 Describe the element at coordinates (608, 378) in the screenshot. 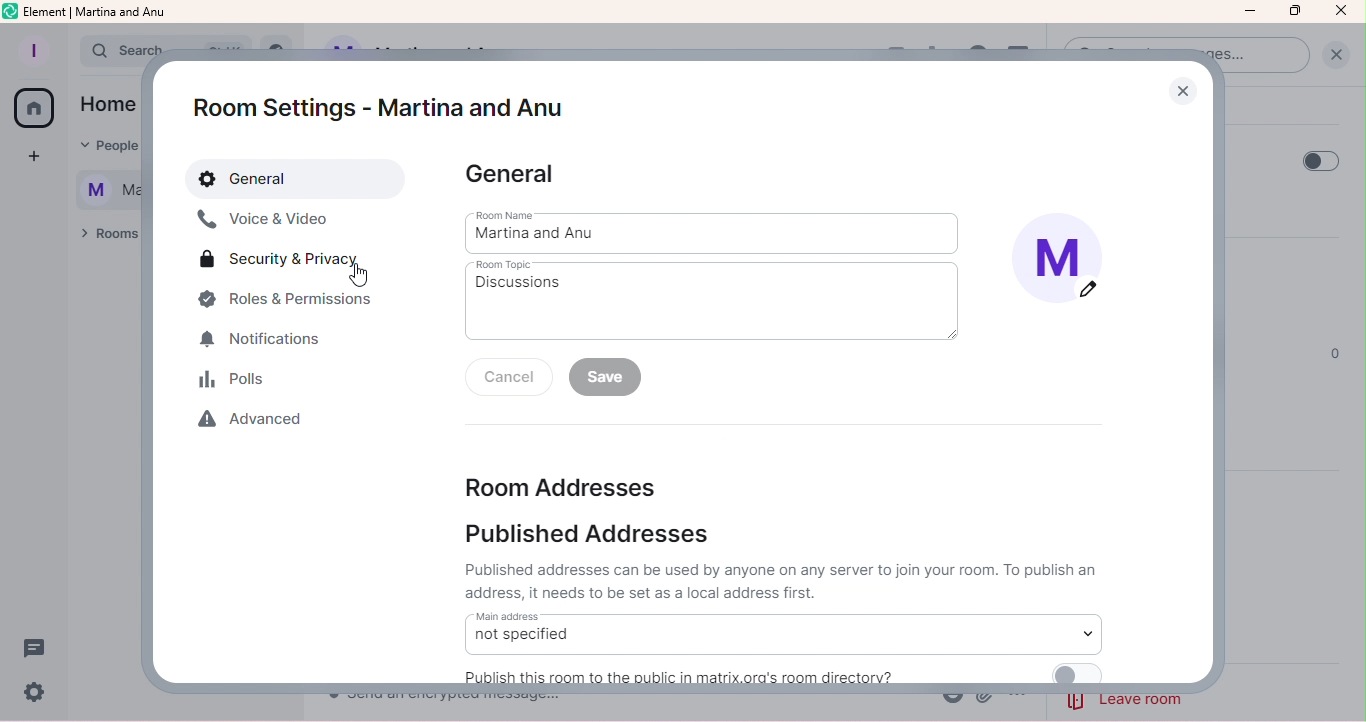

I see `Save` at that location.